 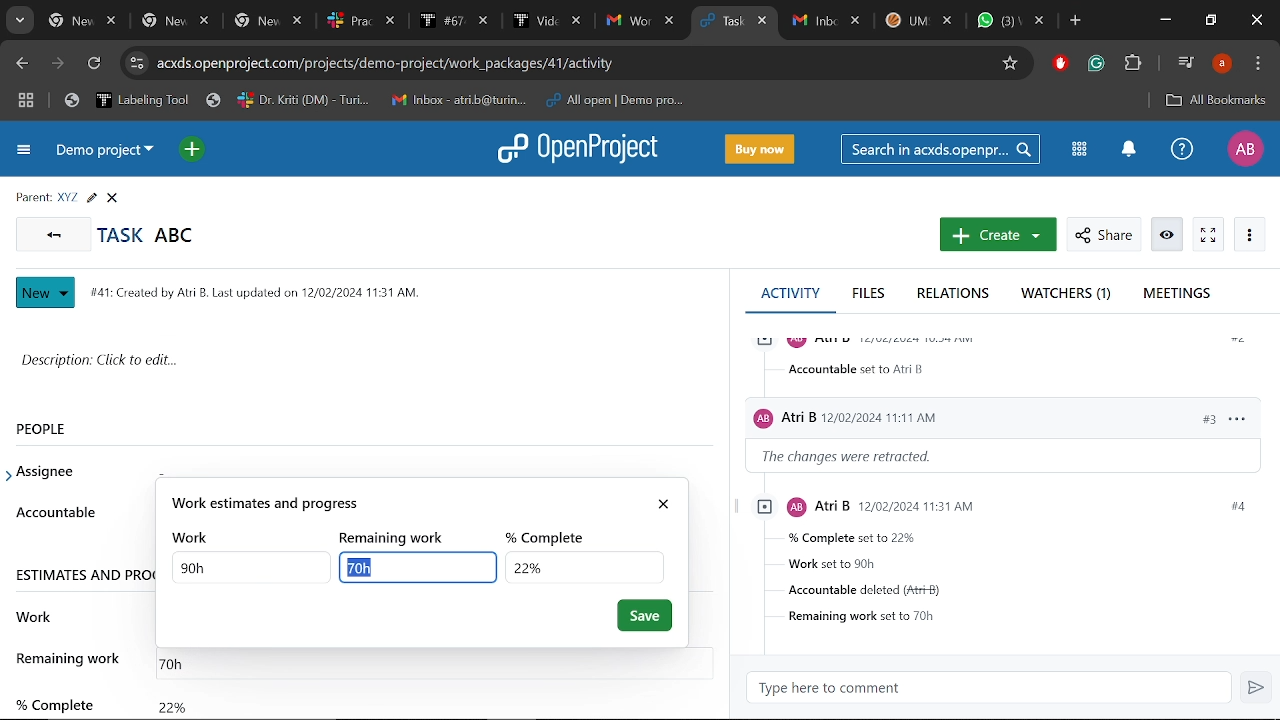 I want to click on remaining work, so click(x=71, y=658).